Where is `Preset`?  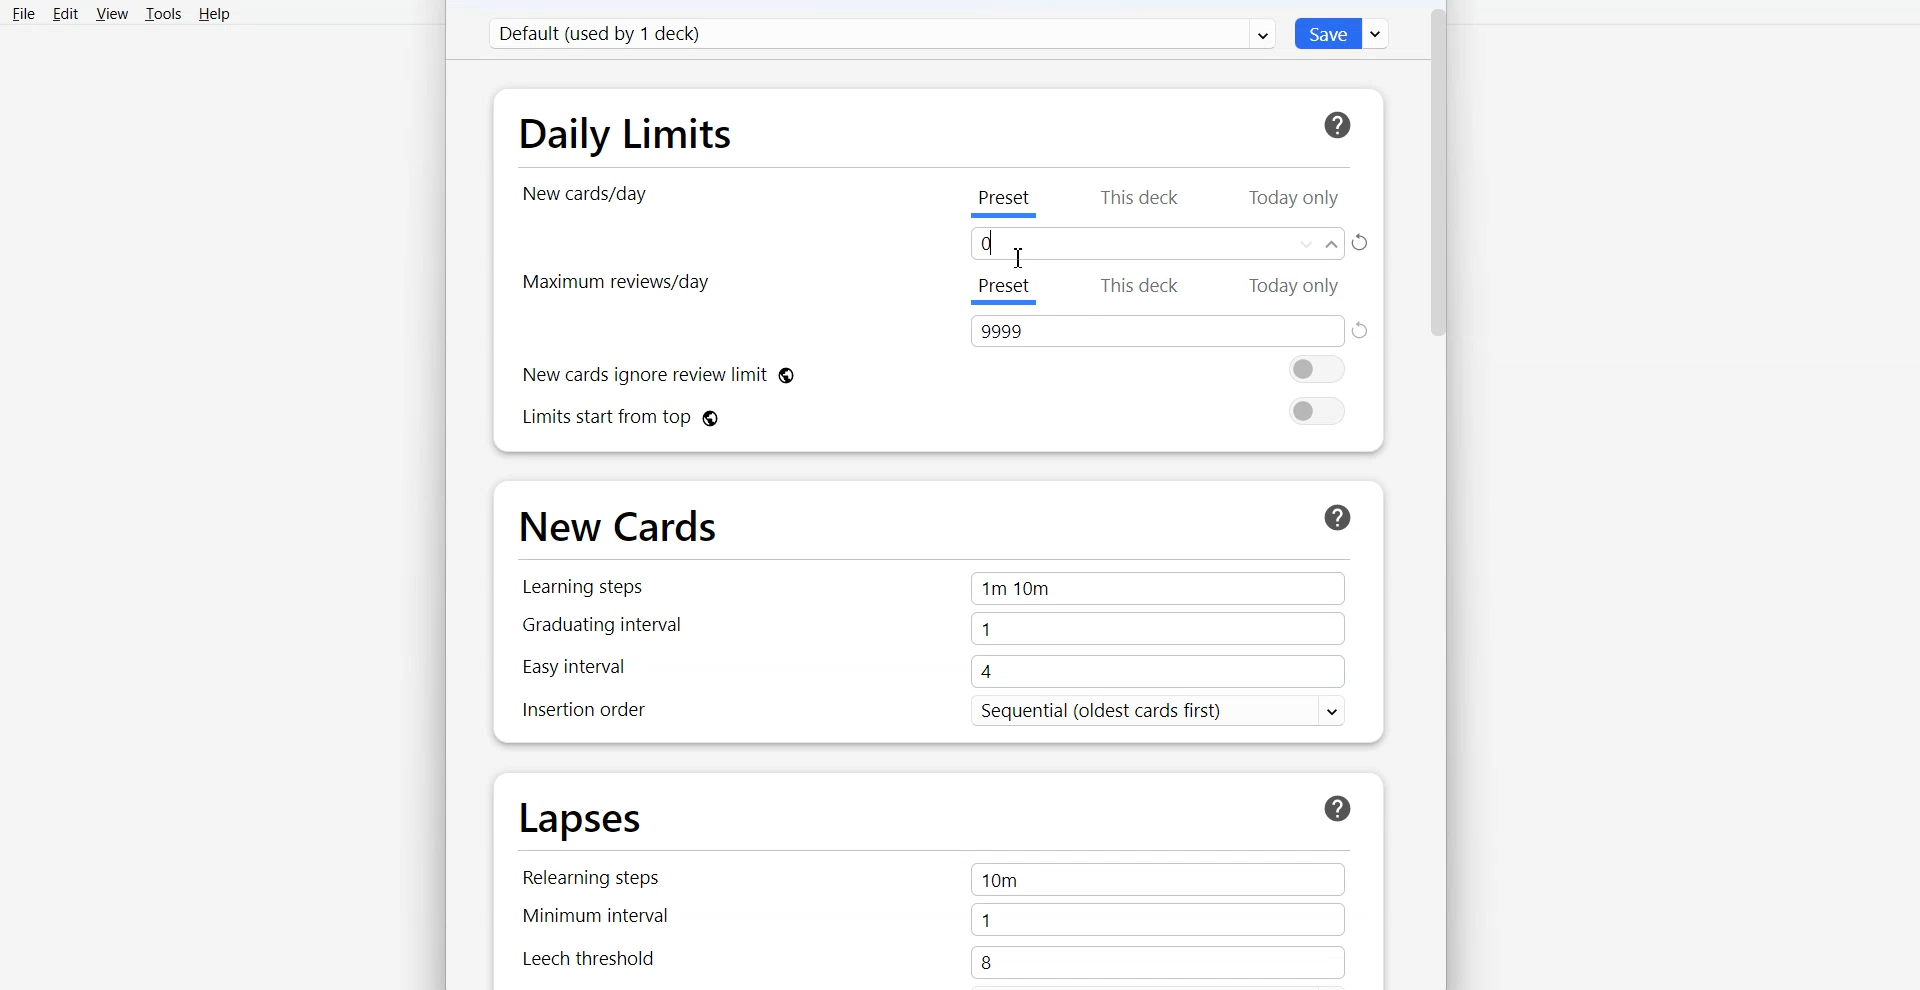
Preset is located at coordinates (1005, 203).